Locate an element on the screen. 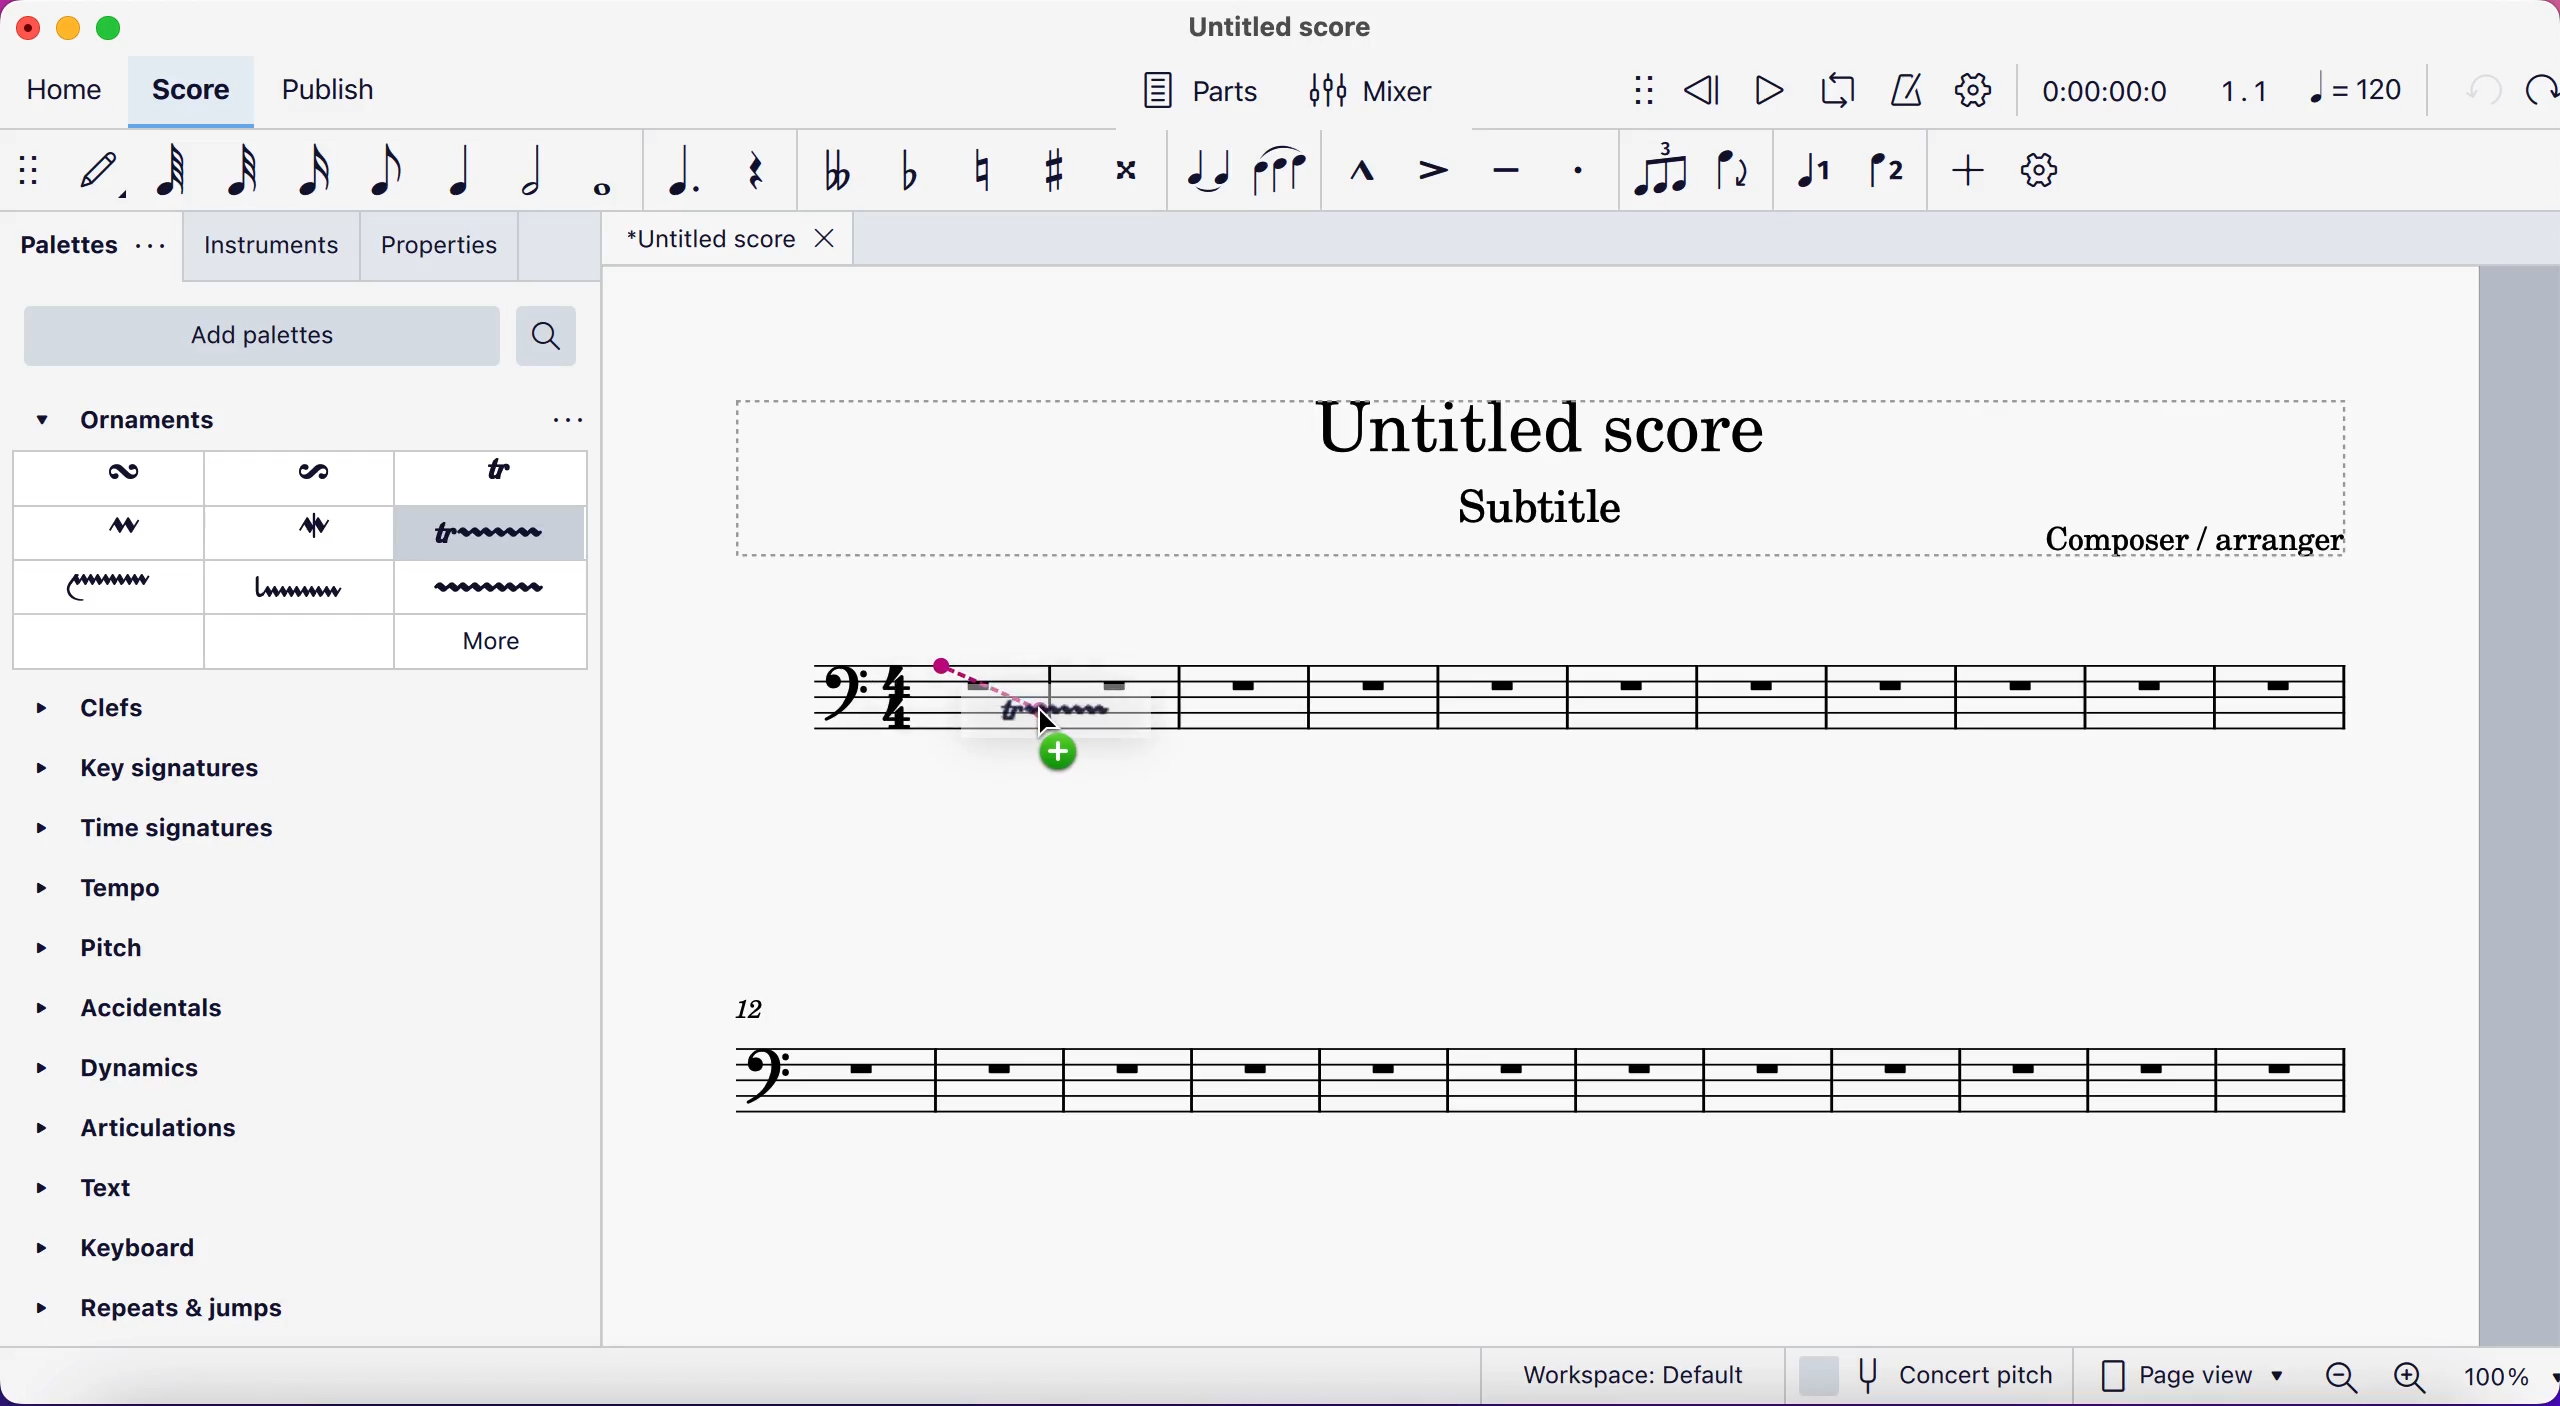 Image resolution: width=2560 pixels, height=1406 pixels. add is located at coordinates (1042, 758).